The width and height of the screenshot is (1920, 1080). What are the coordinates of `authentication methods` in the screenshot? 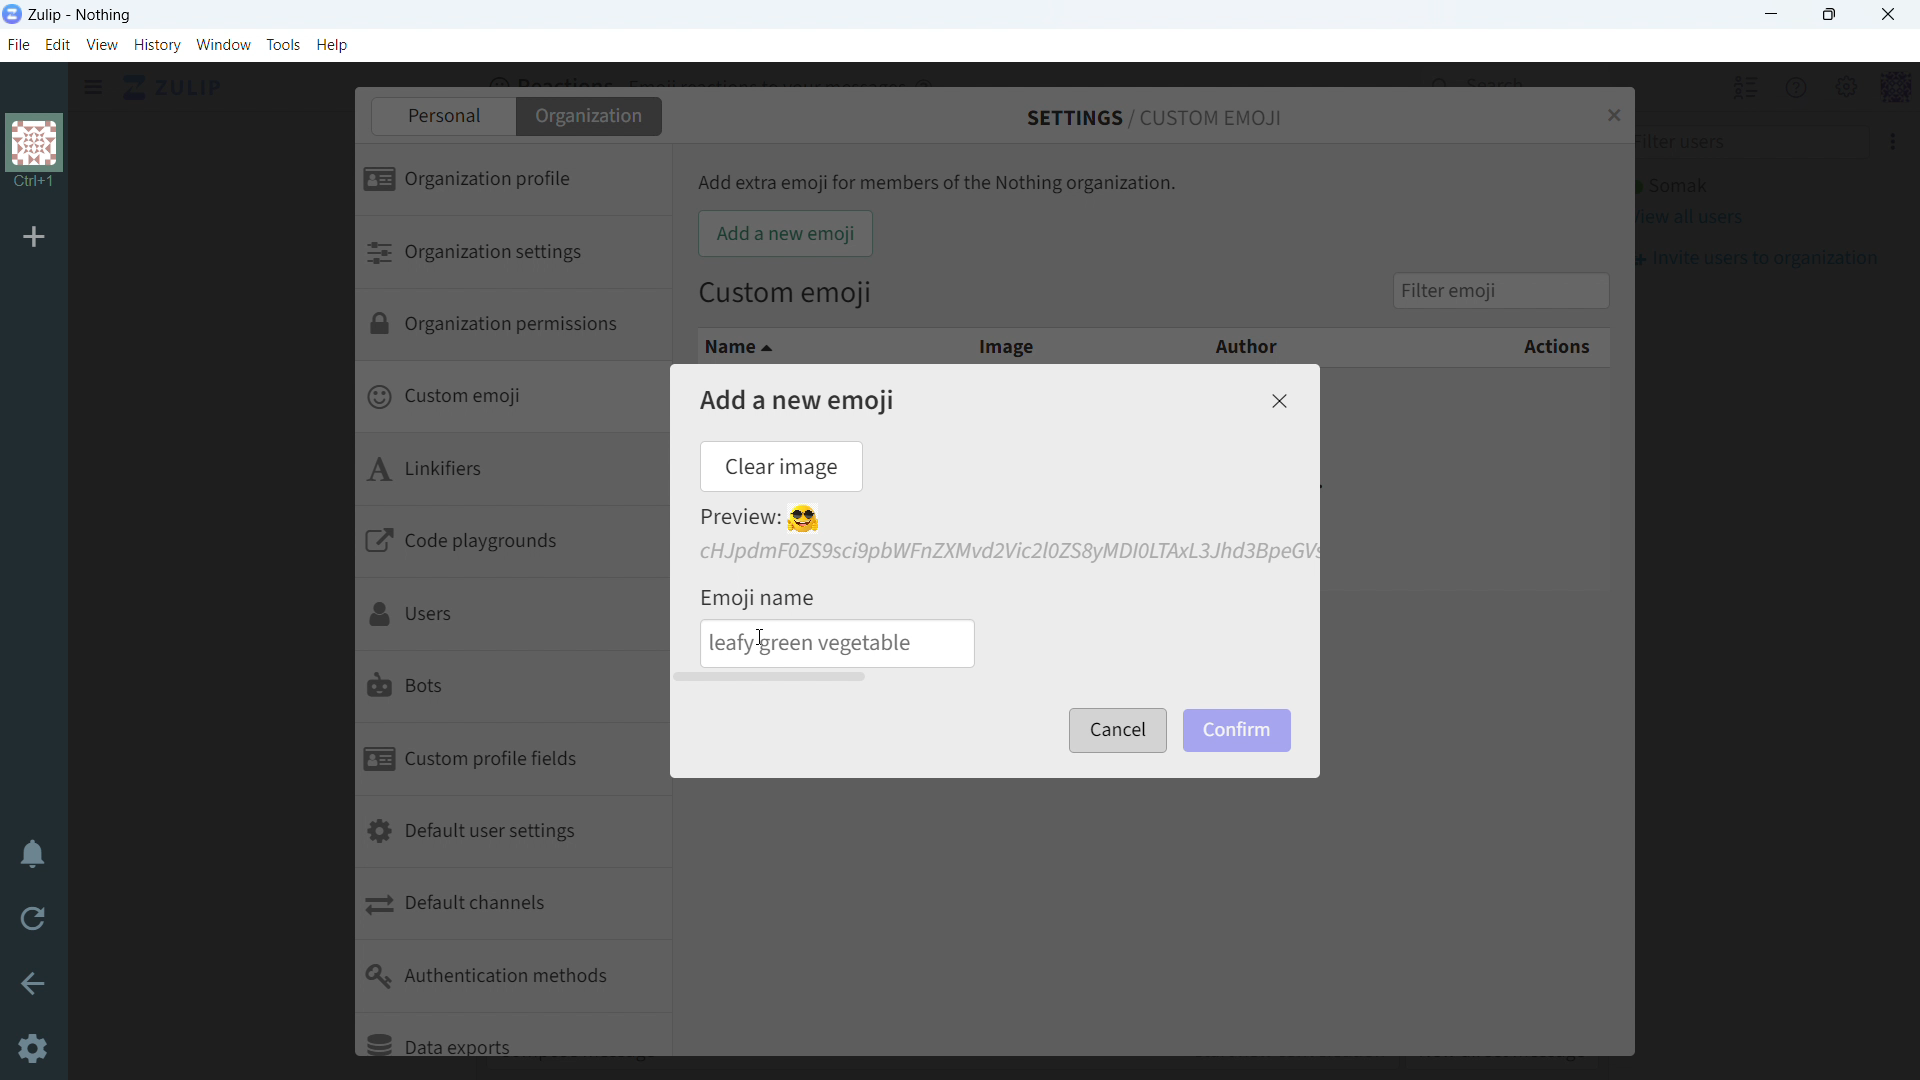 It's located at (513, 977).